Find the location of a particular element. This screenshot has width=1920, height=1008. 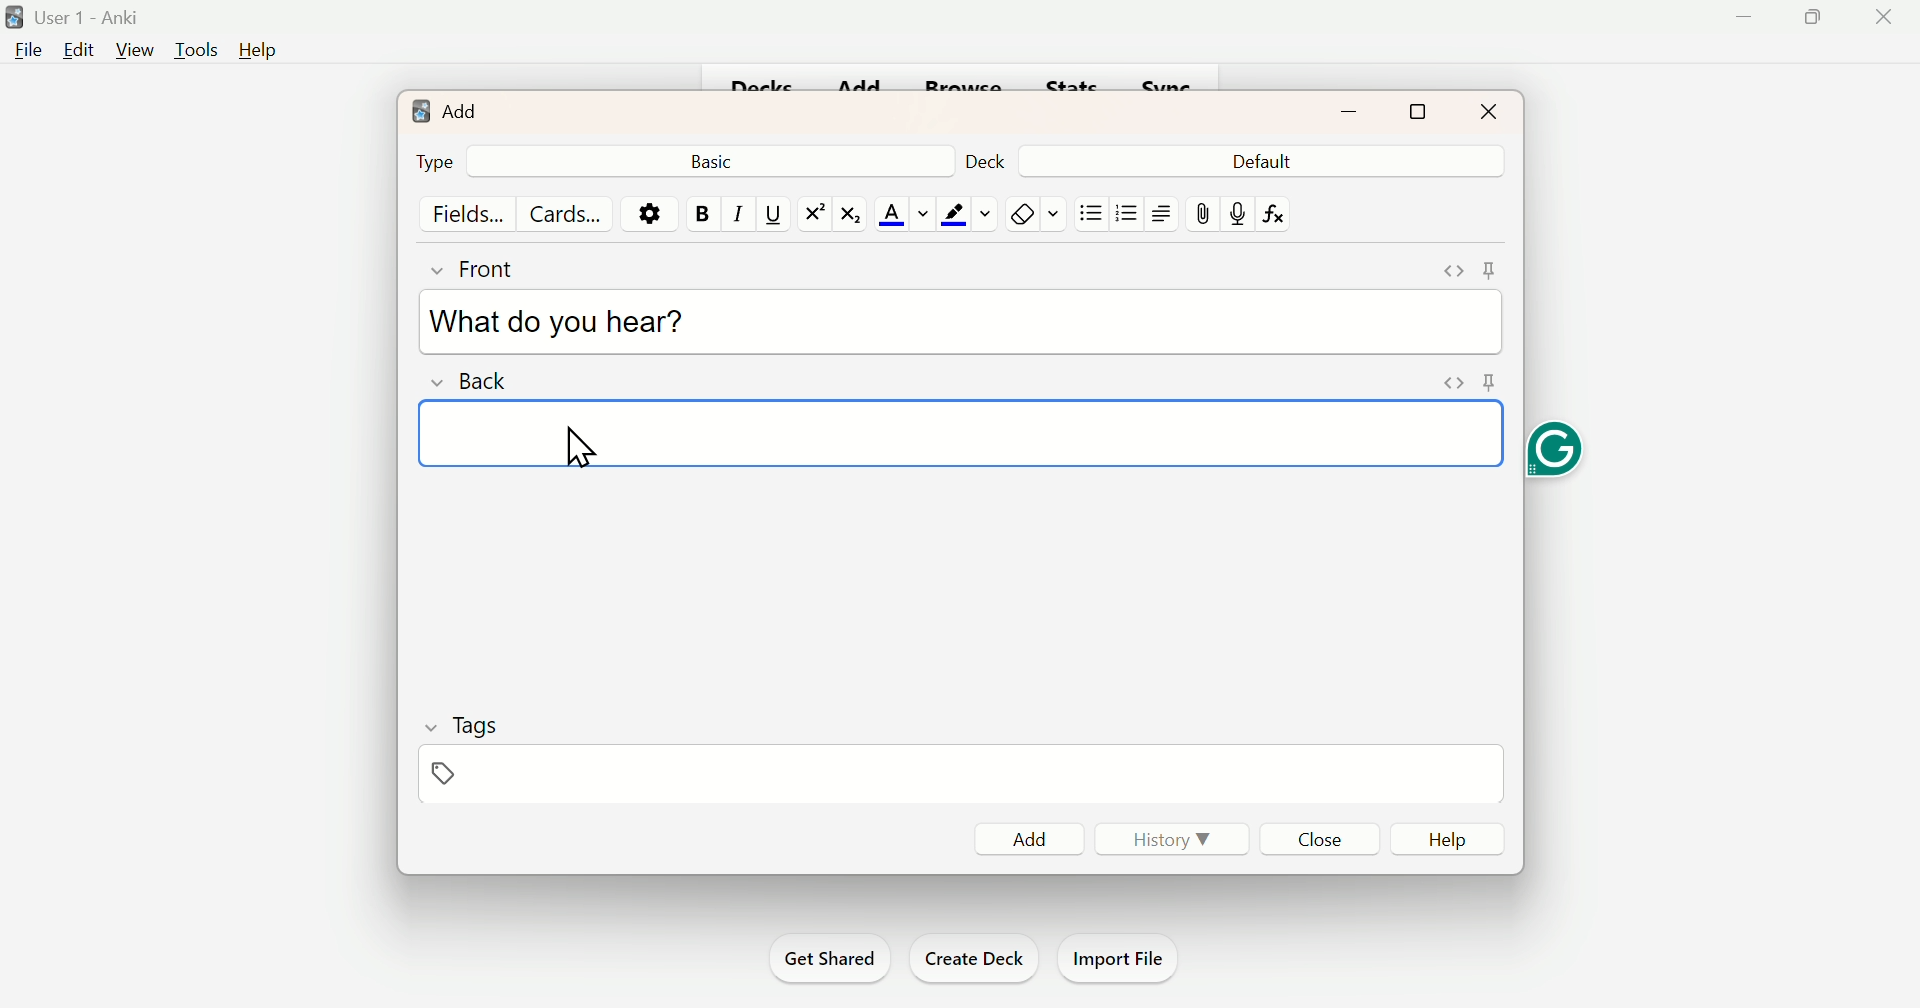

Front is located at coordinates (491, 274).